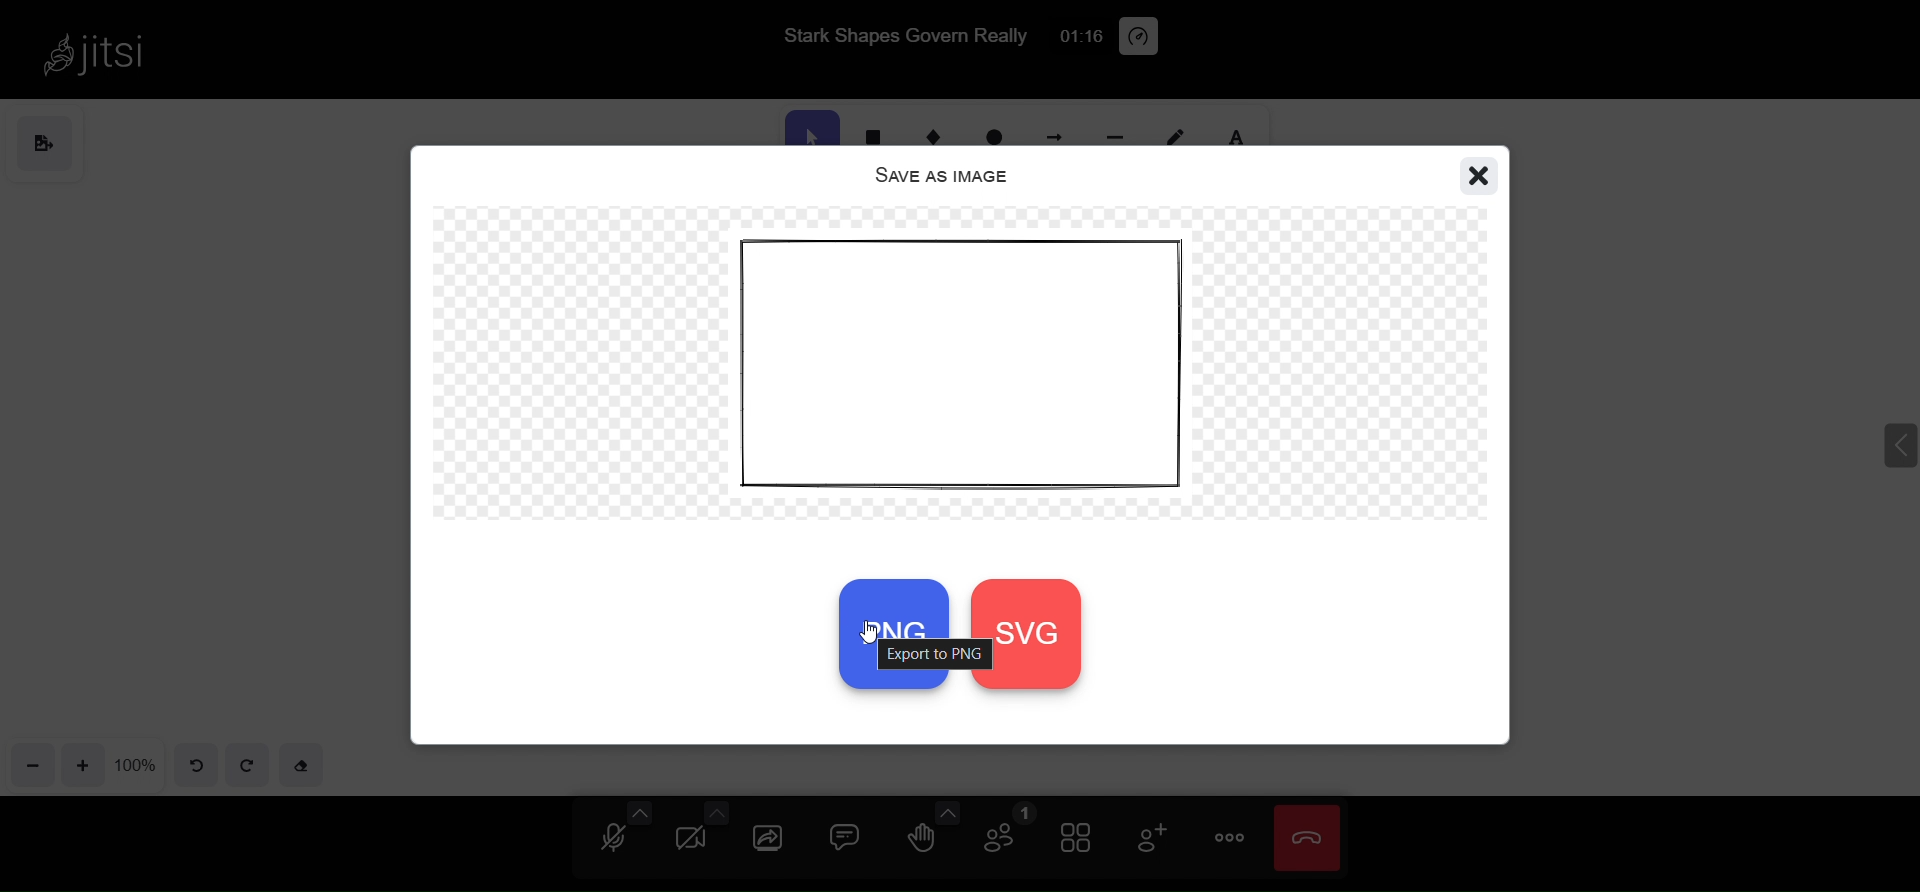 The height and width of the screenshot is (892, 1920). What do you see at coordinates (719, 812) in the screenshot?
I see `more camera option` at bounding box center [719, 812].